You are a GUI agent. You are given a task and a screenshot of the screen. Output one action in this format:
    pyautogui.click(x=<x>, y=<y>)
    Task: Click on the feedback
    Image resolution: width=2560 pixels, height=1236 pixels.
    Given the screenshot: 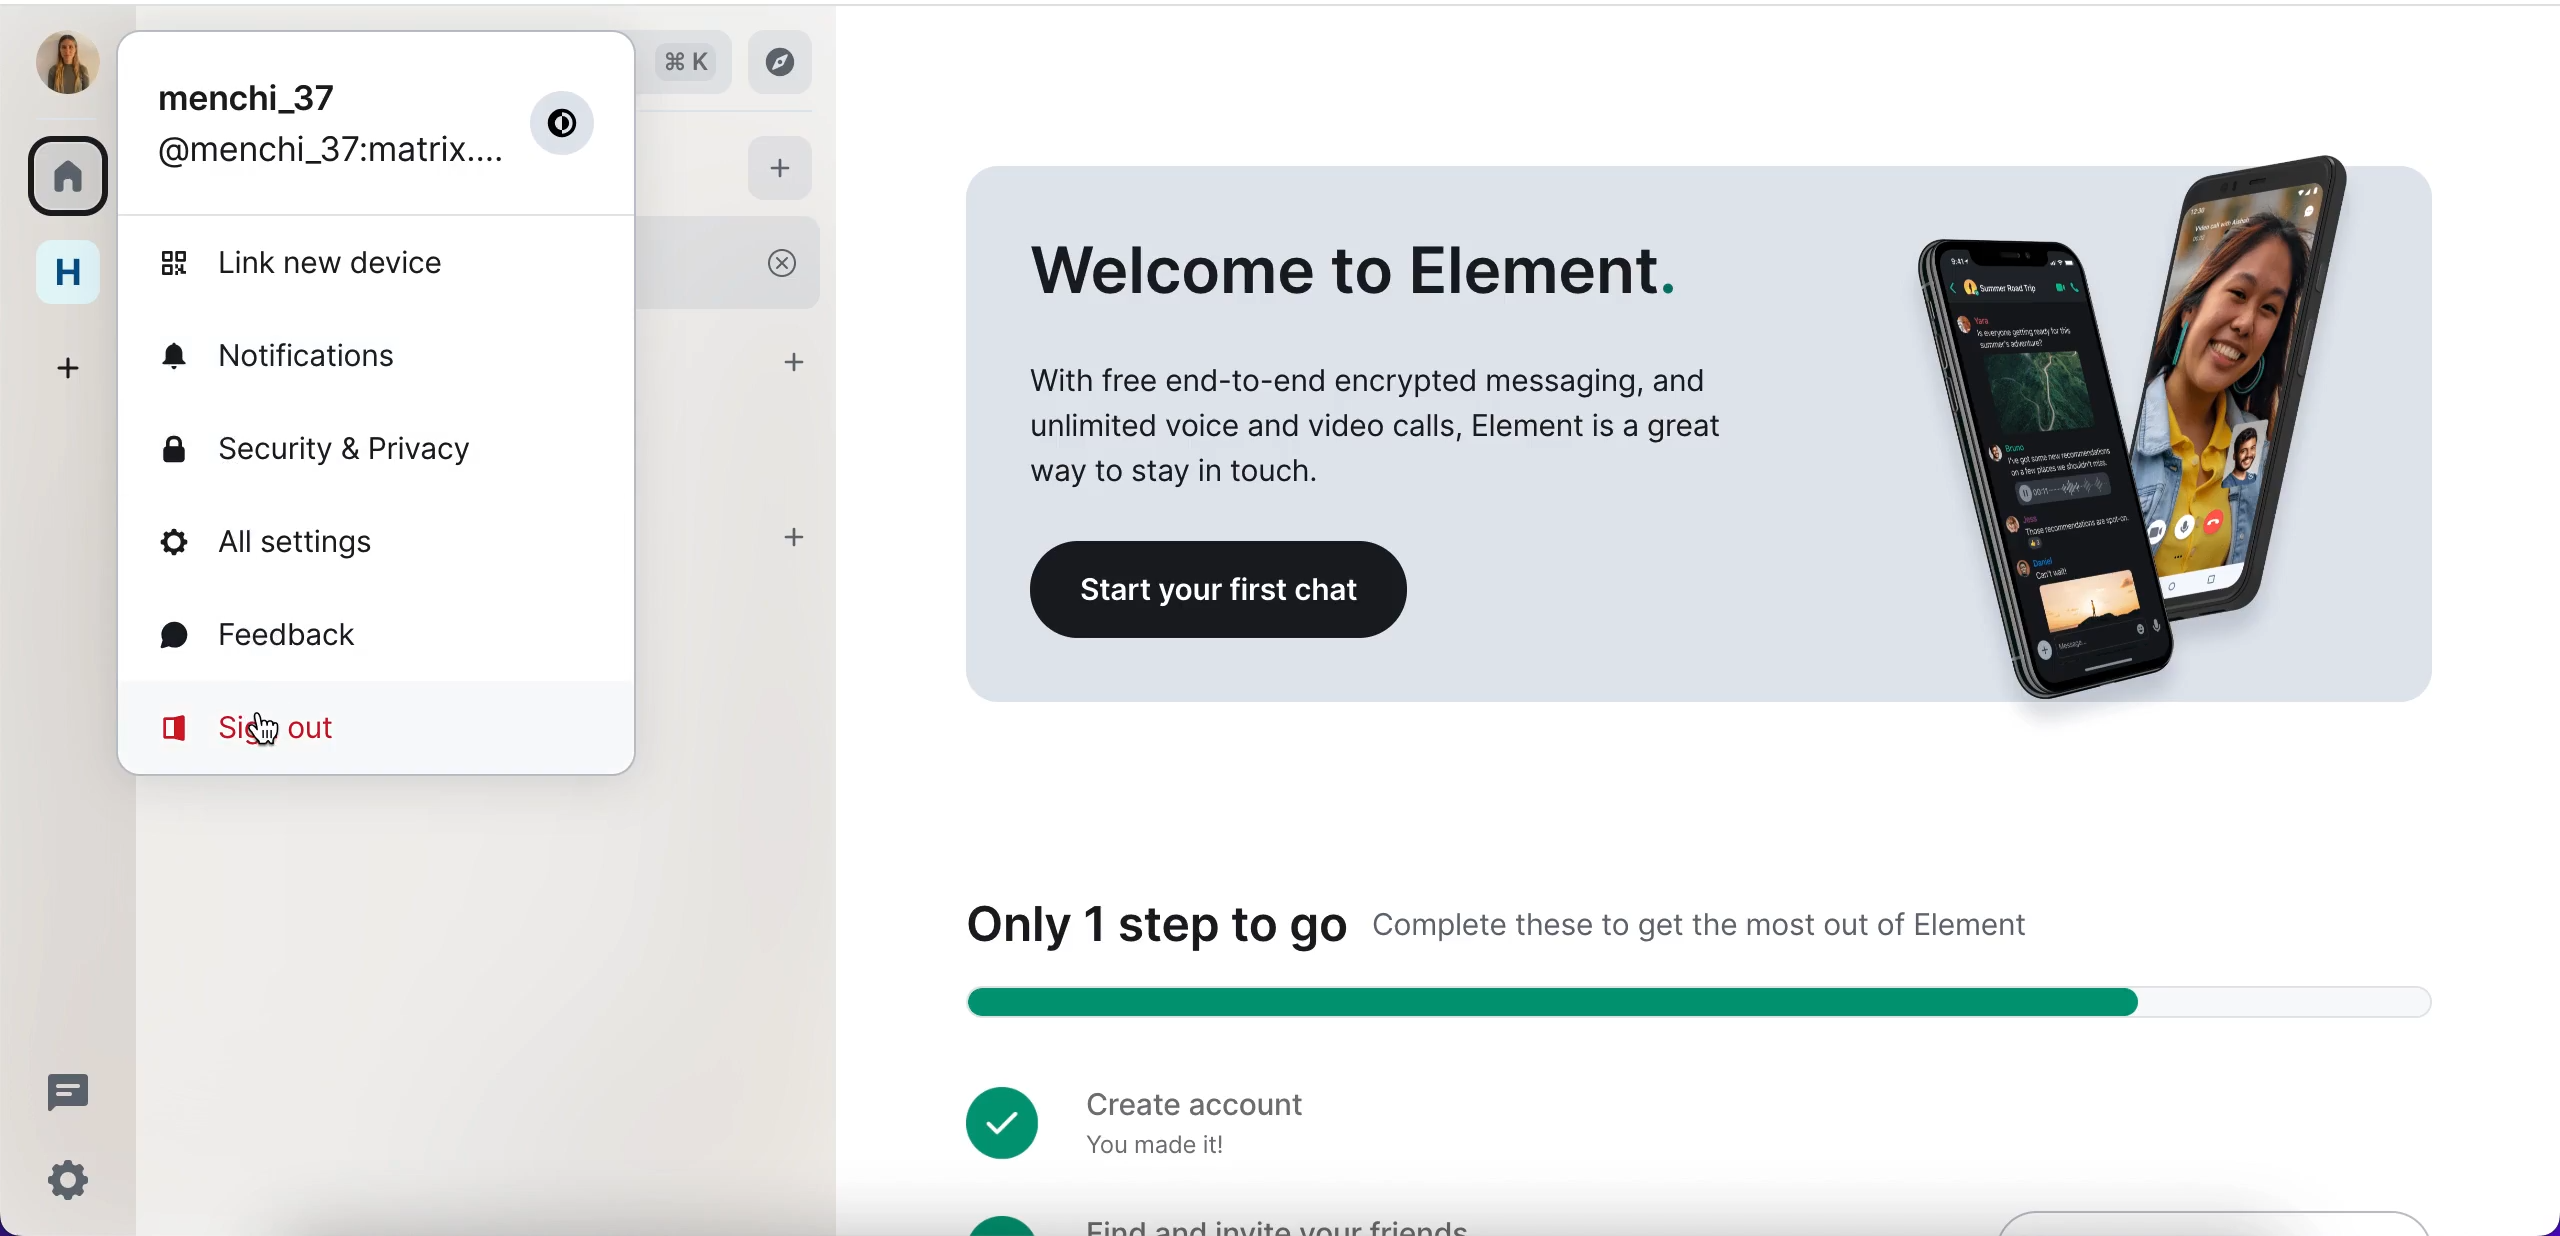 What is the action you would take?
    pyautogui.click(x=301, y=632)
    